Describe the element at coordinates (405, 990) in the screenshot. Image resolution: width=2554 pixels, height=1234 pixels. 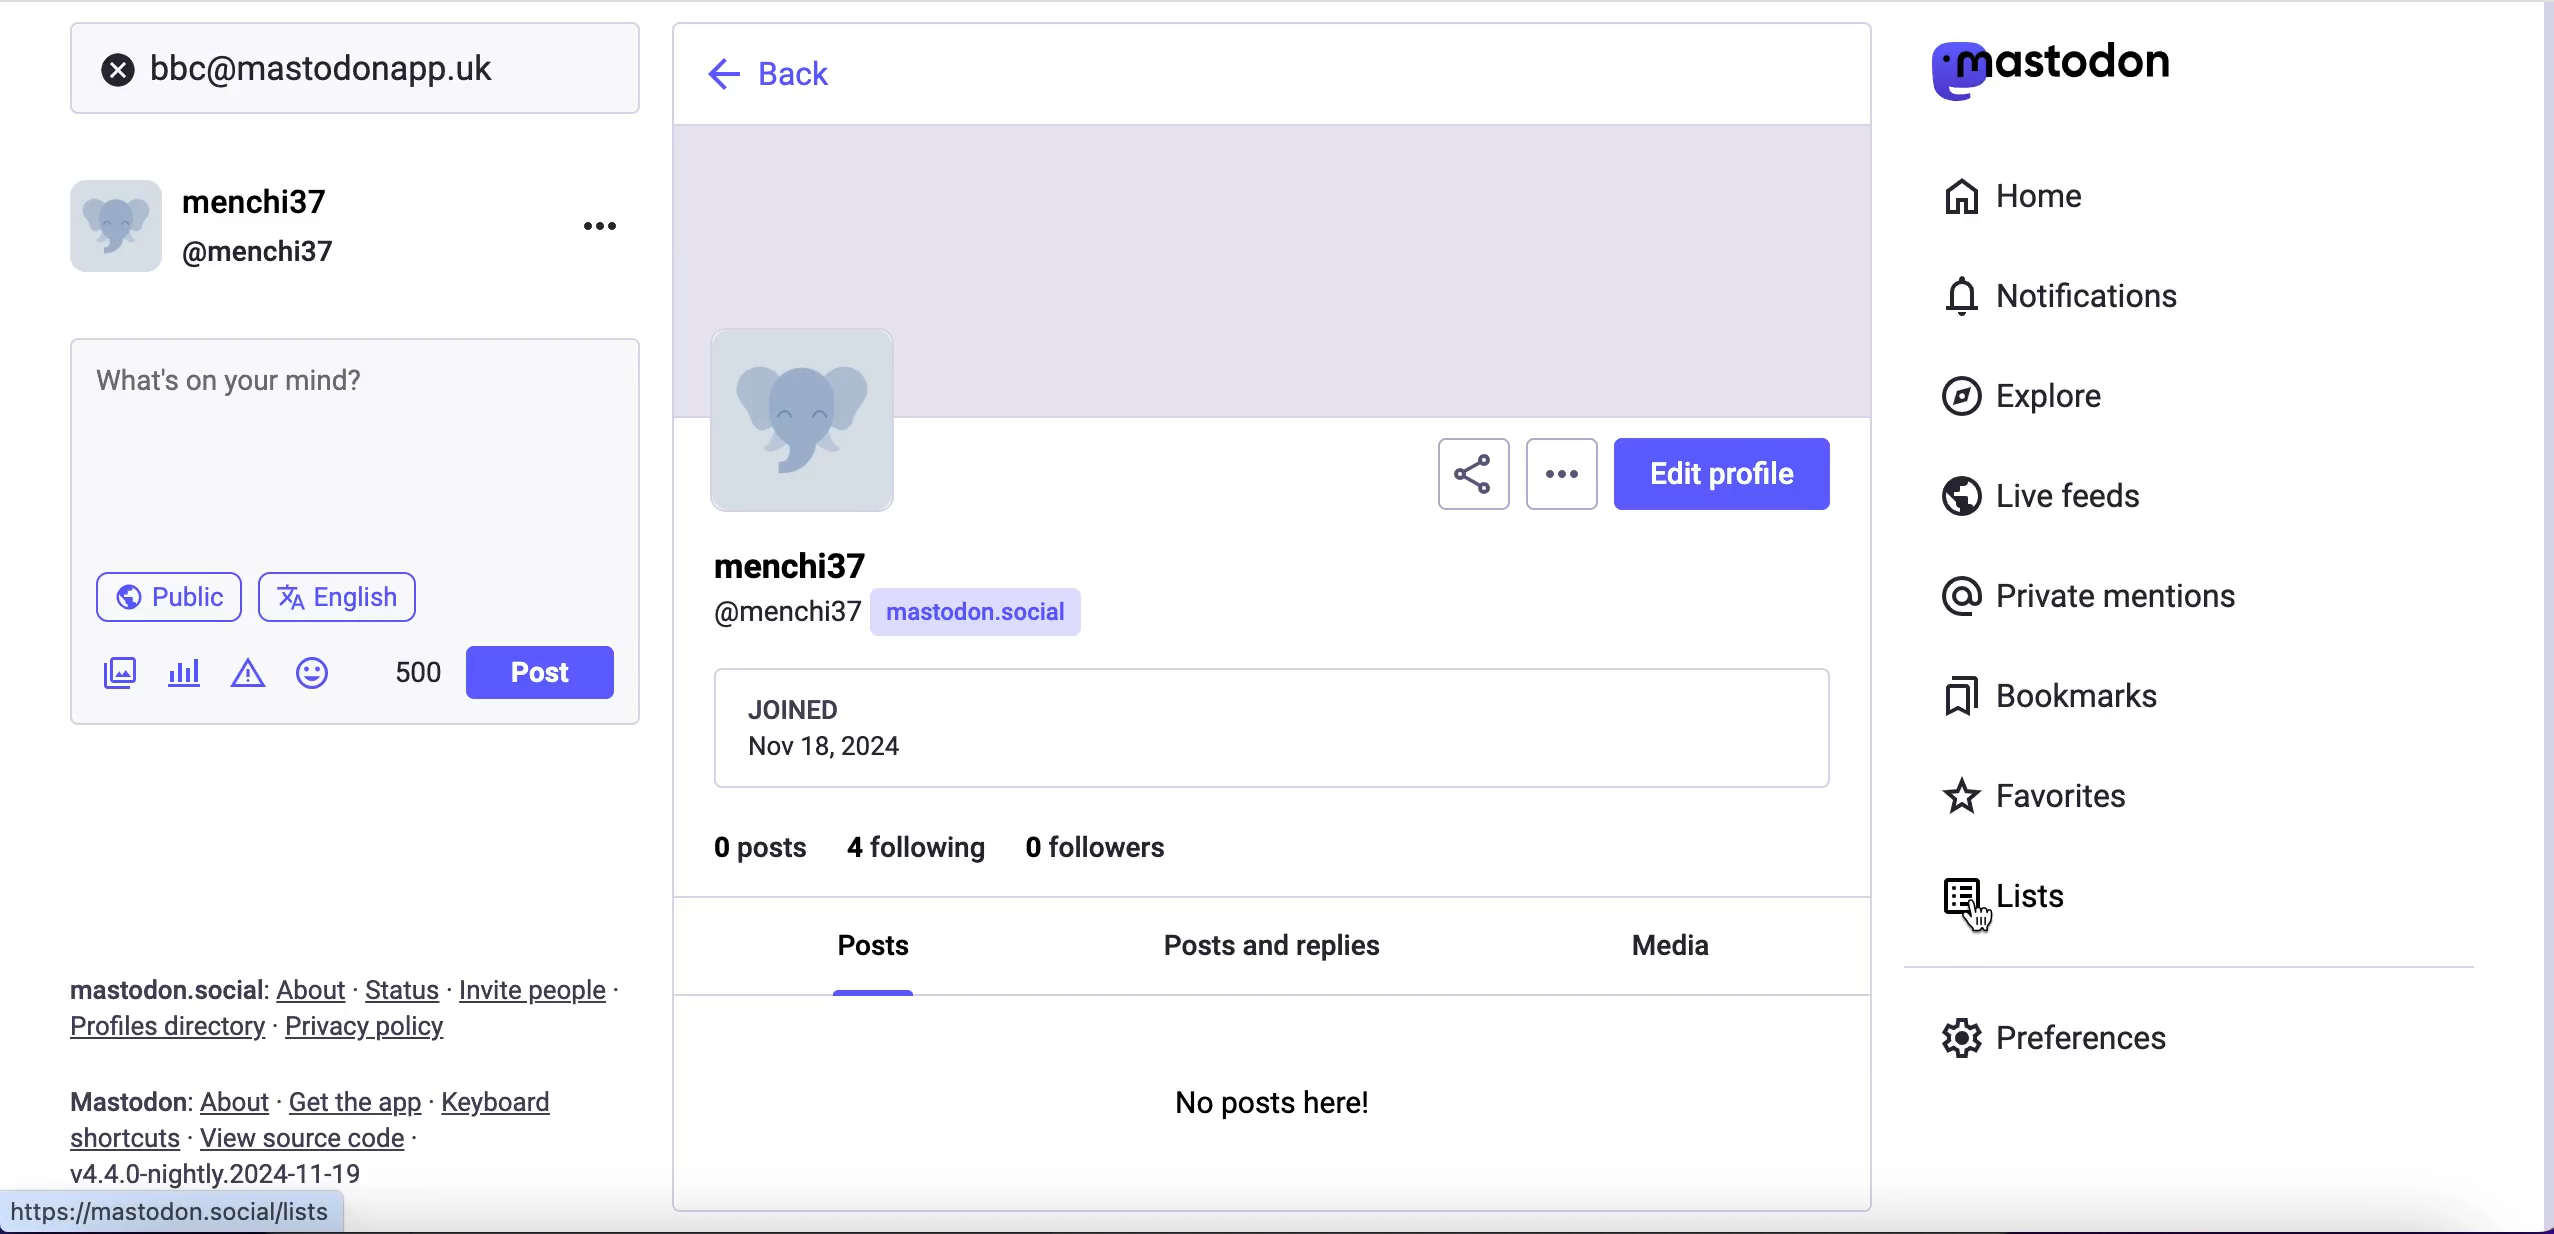
I see `status` at that location.